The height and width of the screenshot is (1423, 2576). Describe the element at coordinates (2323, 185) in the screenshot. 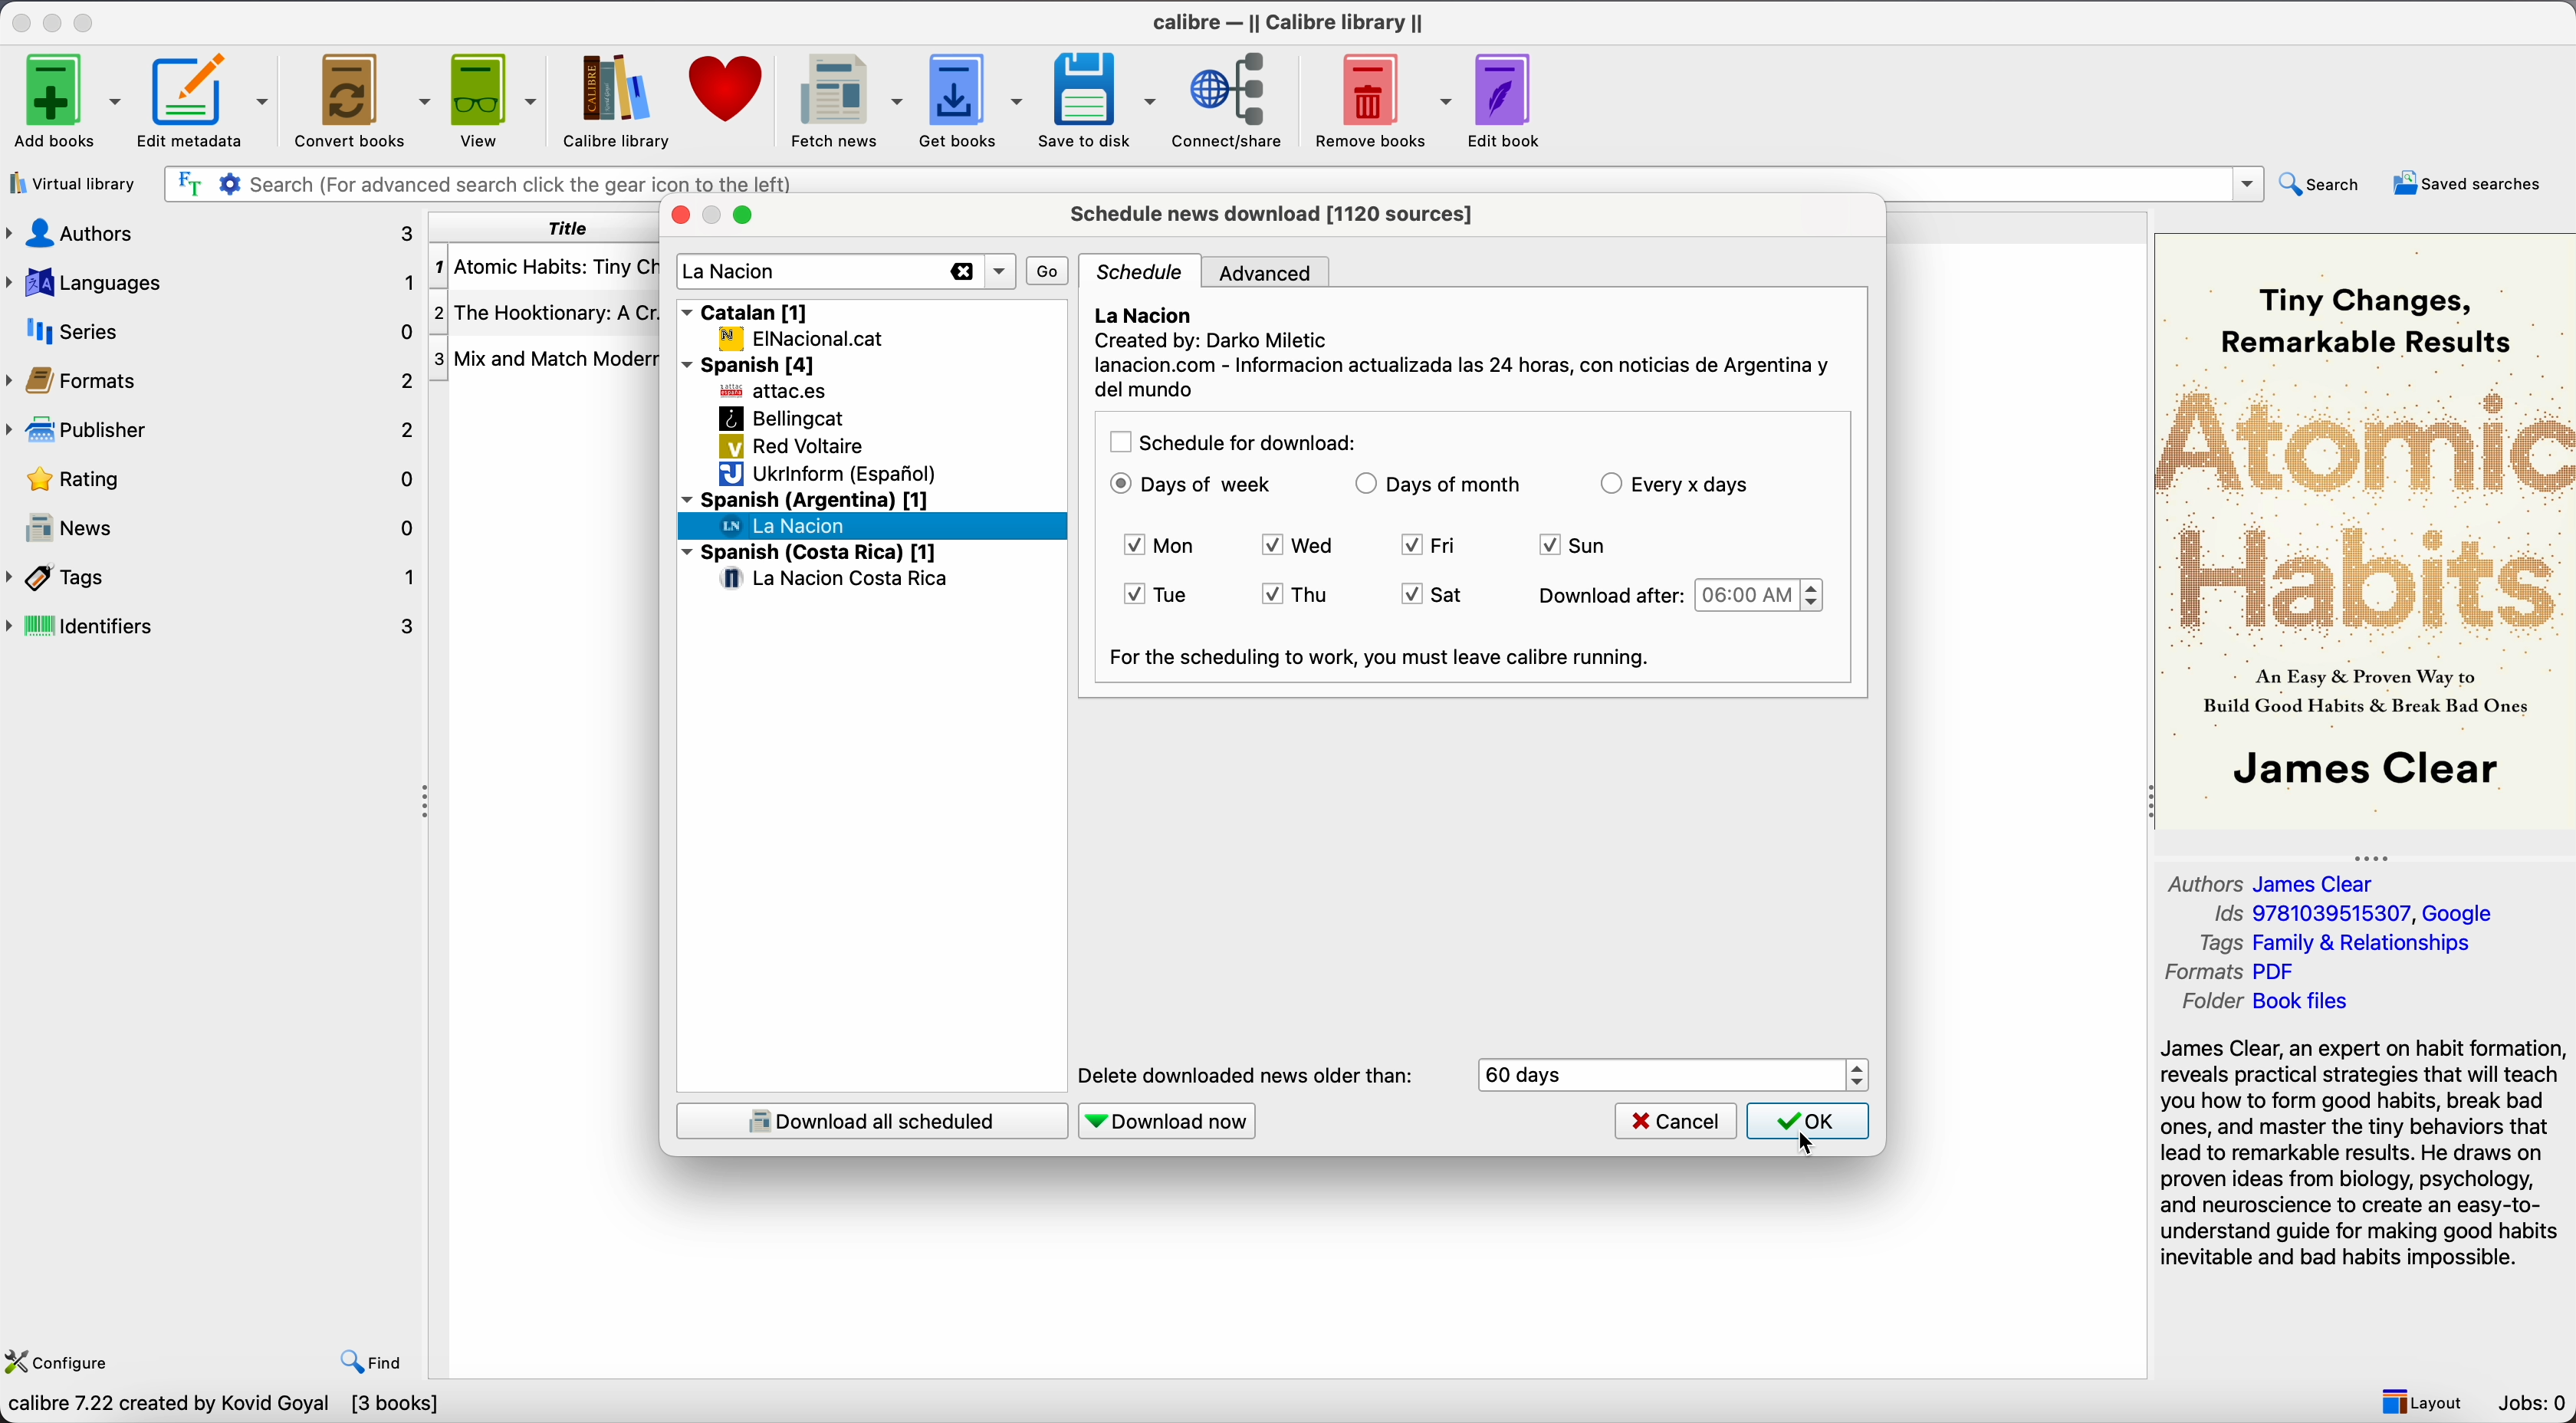

I see `search` at that location.